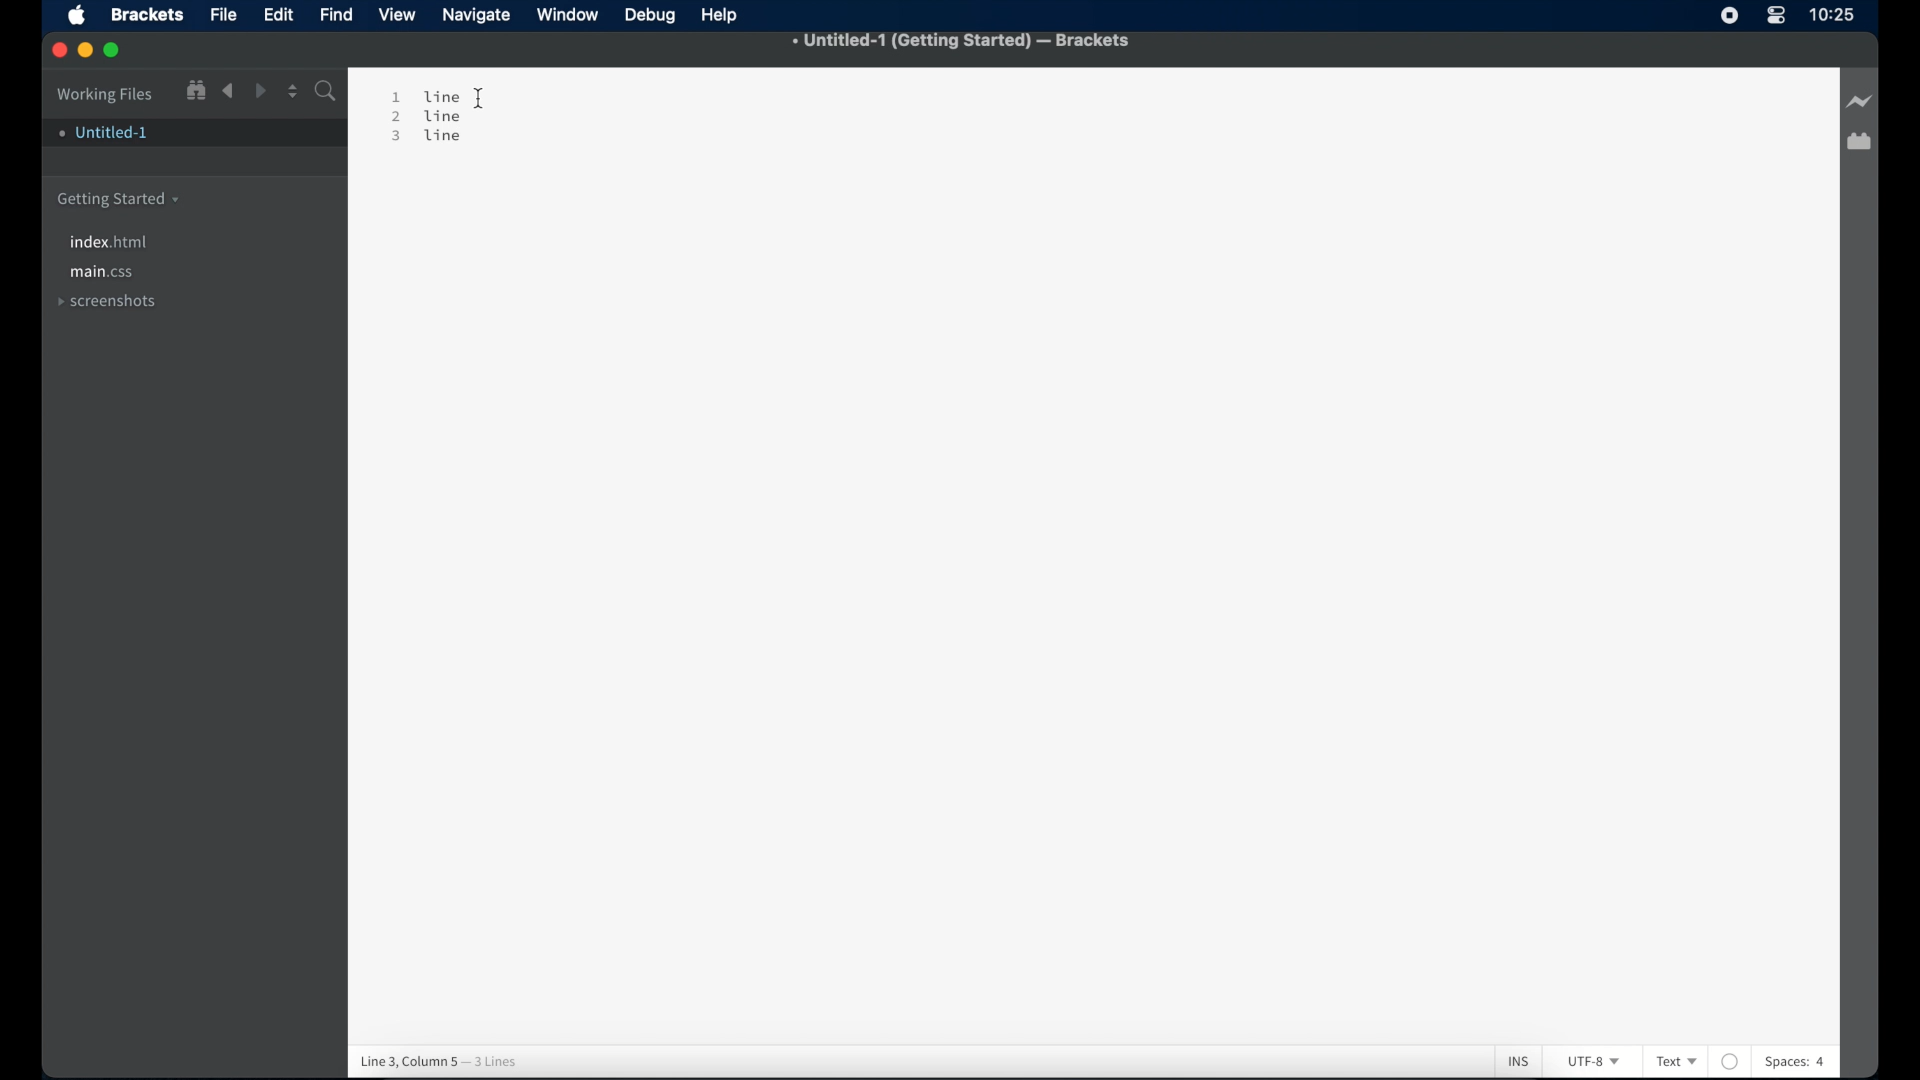 This screenshot has width=1920, height=1080. What do you see at coordinates (119, 200) in the screenshot?
I see `getting started dropdown menu` at bounding box center [119, 200].